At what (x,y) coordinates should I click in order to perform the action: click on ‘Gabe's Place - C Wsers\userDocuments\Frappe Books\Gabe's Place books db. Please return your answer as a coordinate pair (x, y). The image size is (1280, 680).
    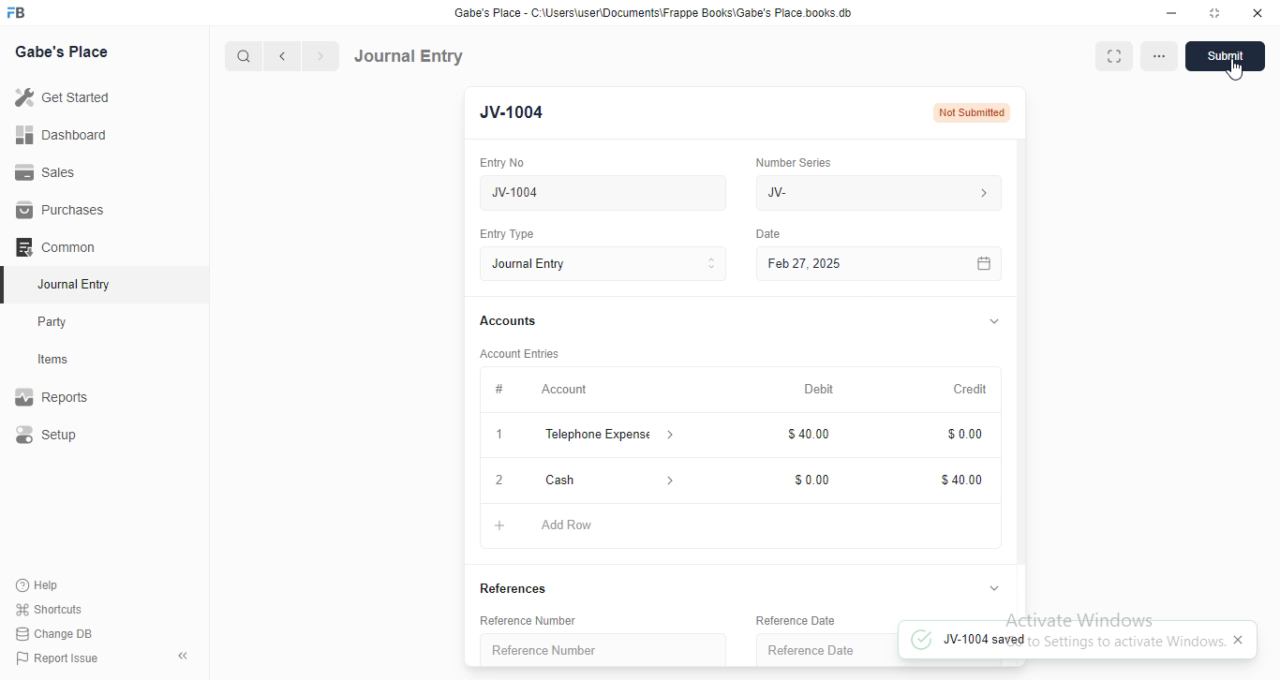
    Looking at the image, I should click on (659, 11).